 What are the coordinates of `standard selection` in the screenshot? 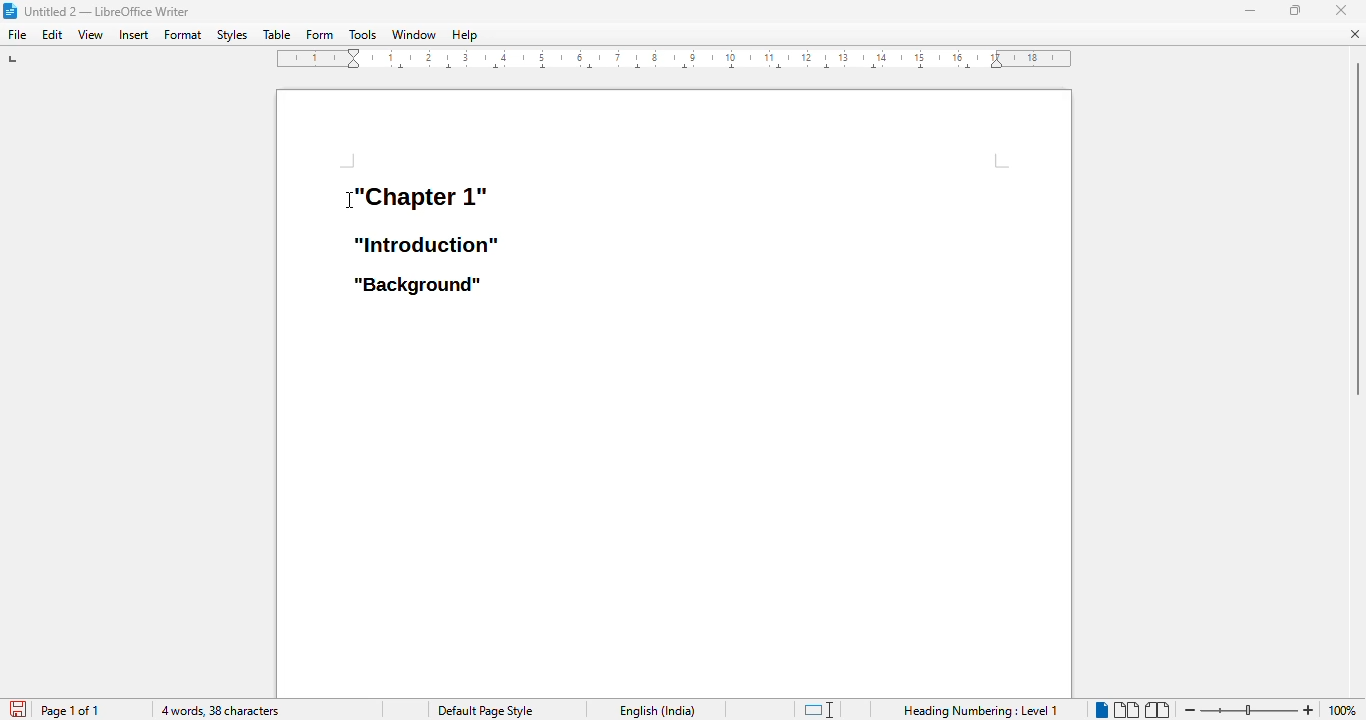 It's located at (819, 709).